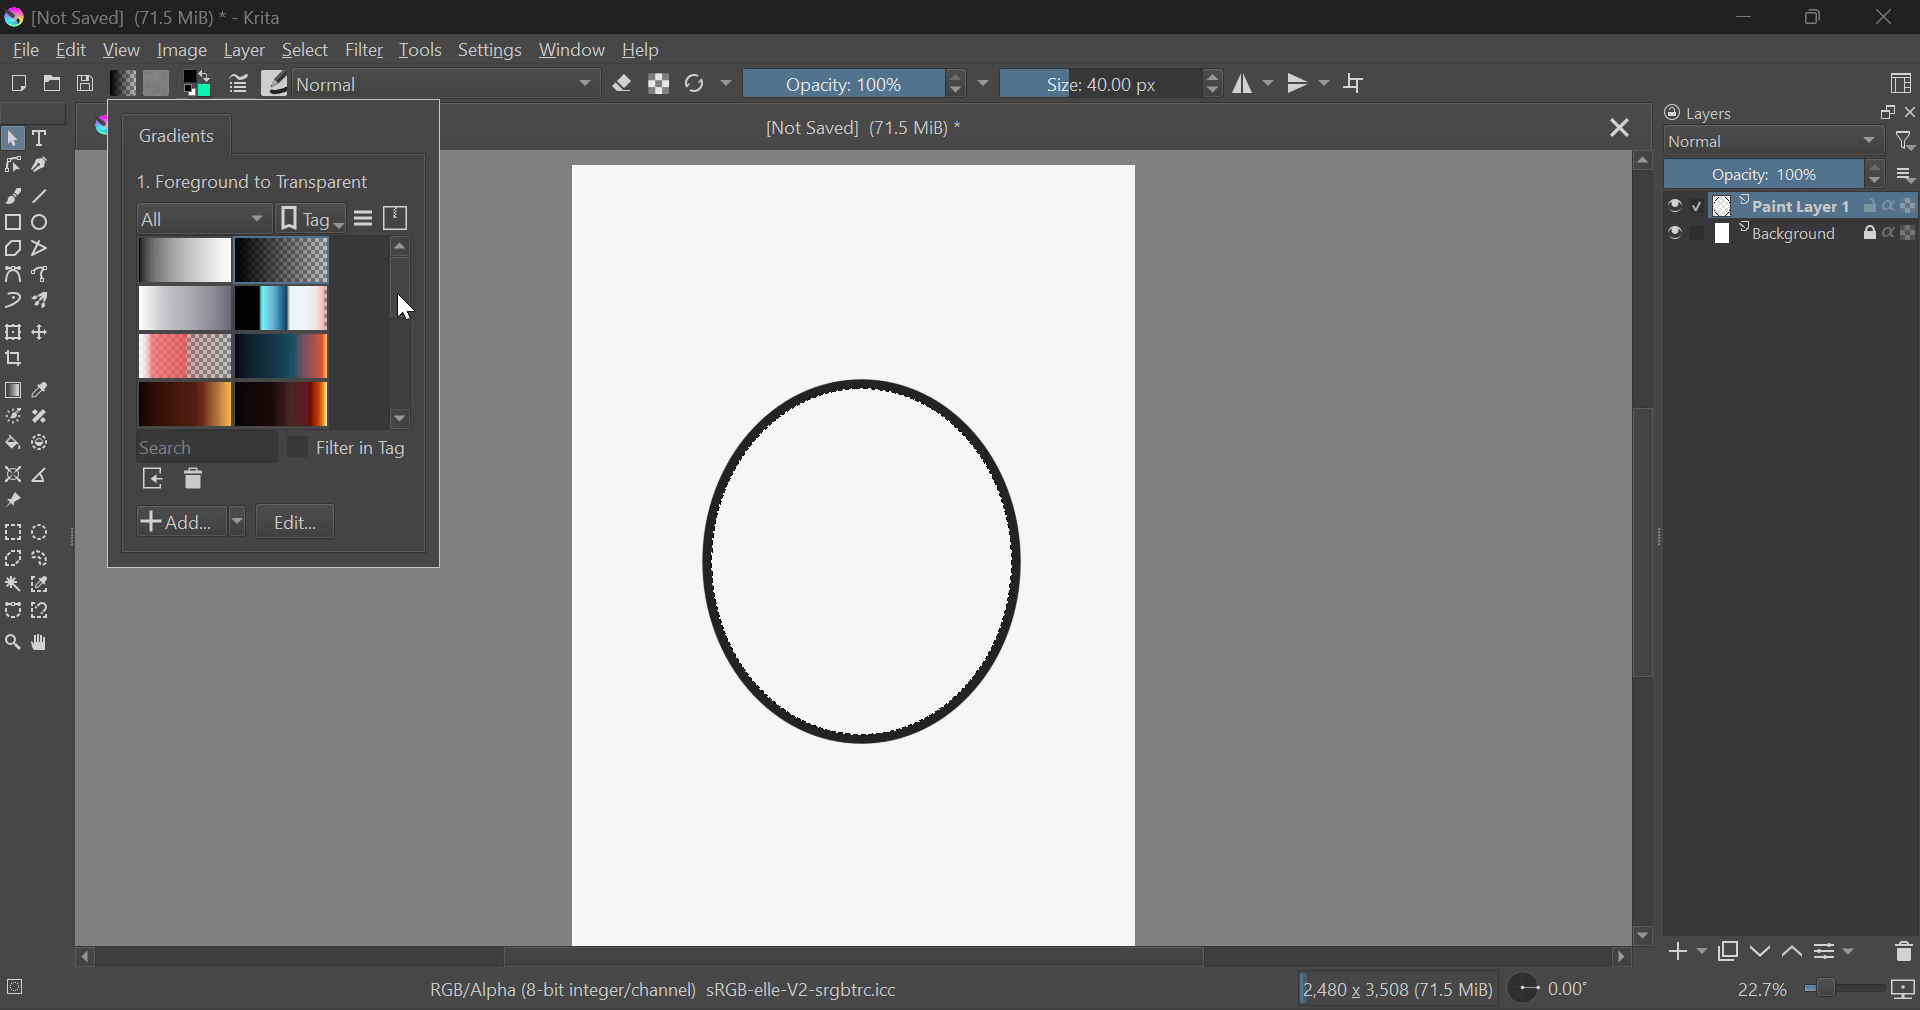 The height and width of the screenshot is (1010, 1920). Describe the element at coordinates (363, 449) in the screenshot. I see `filter in tag` at that location.